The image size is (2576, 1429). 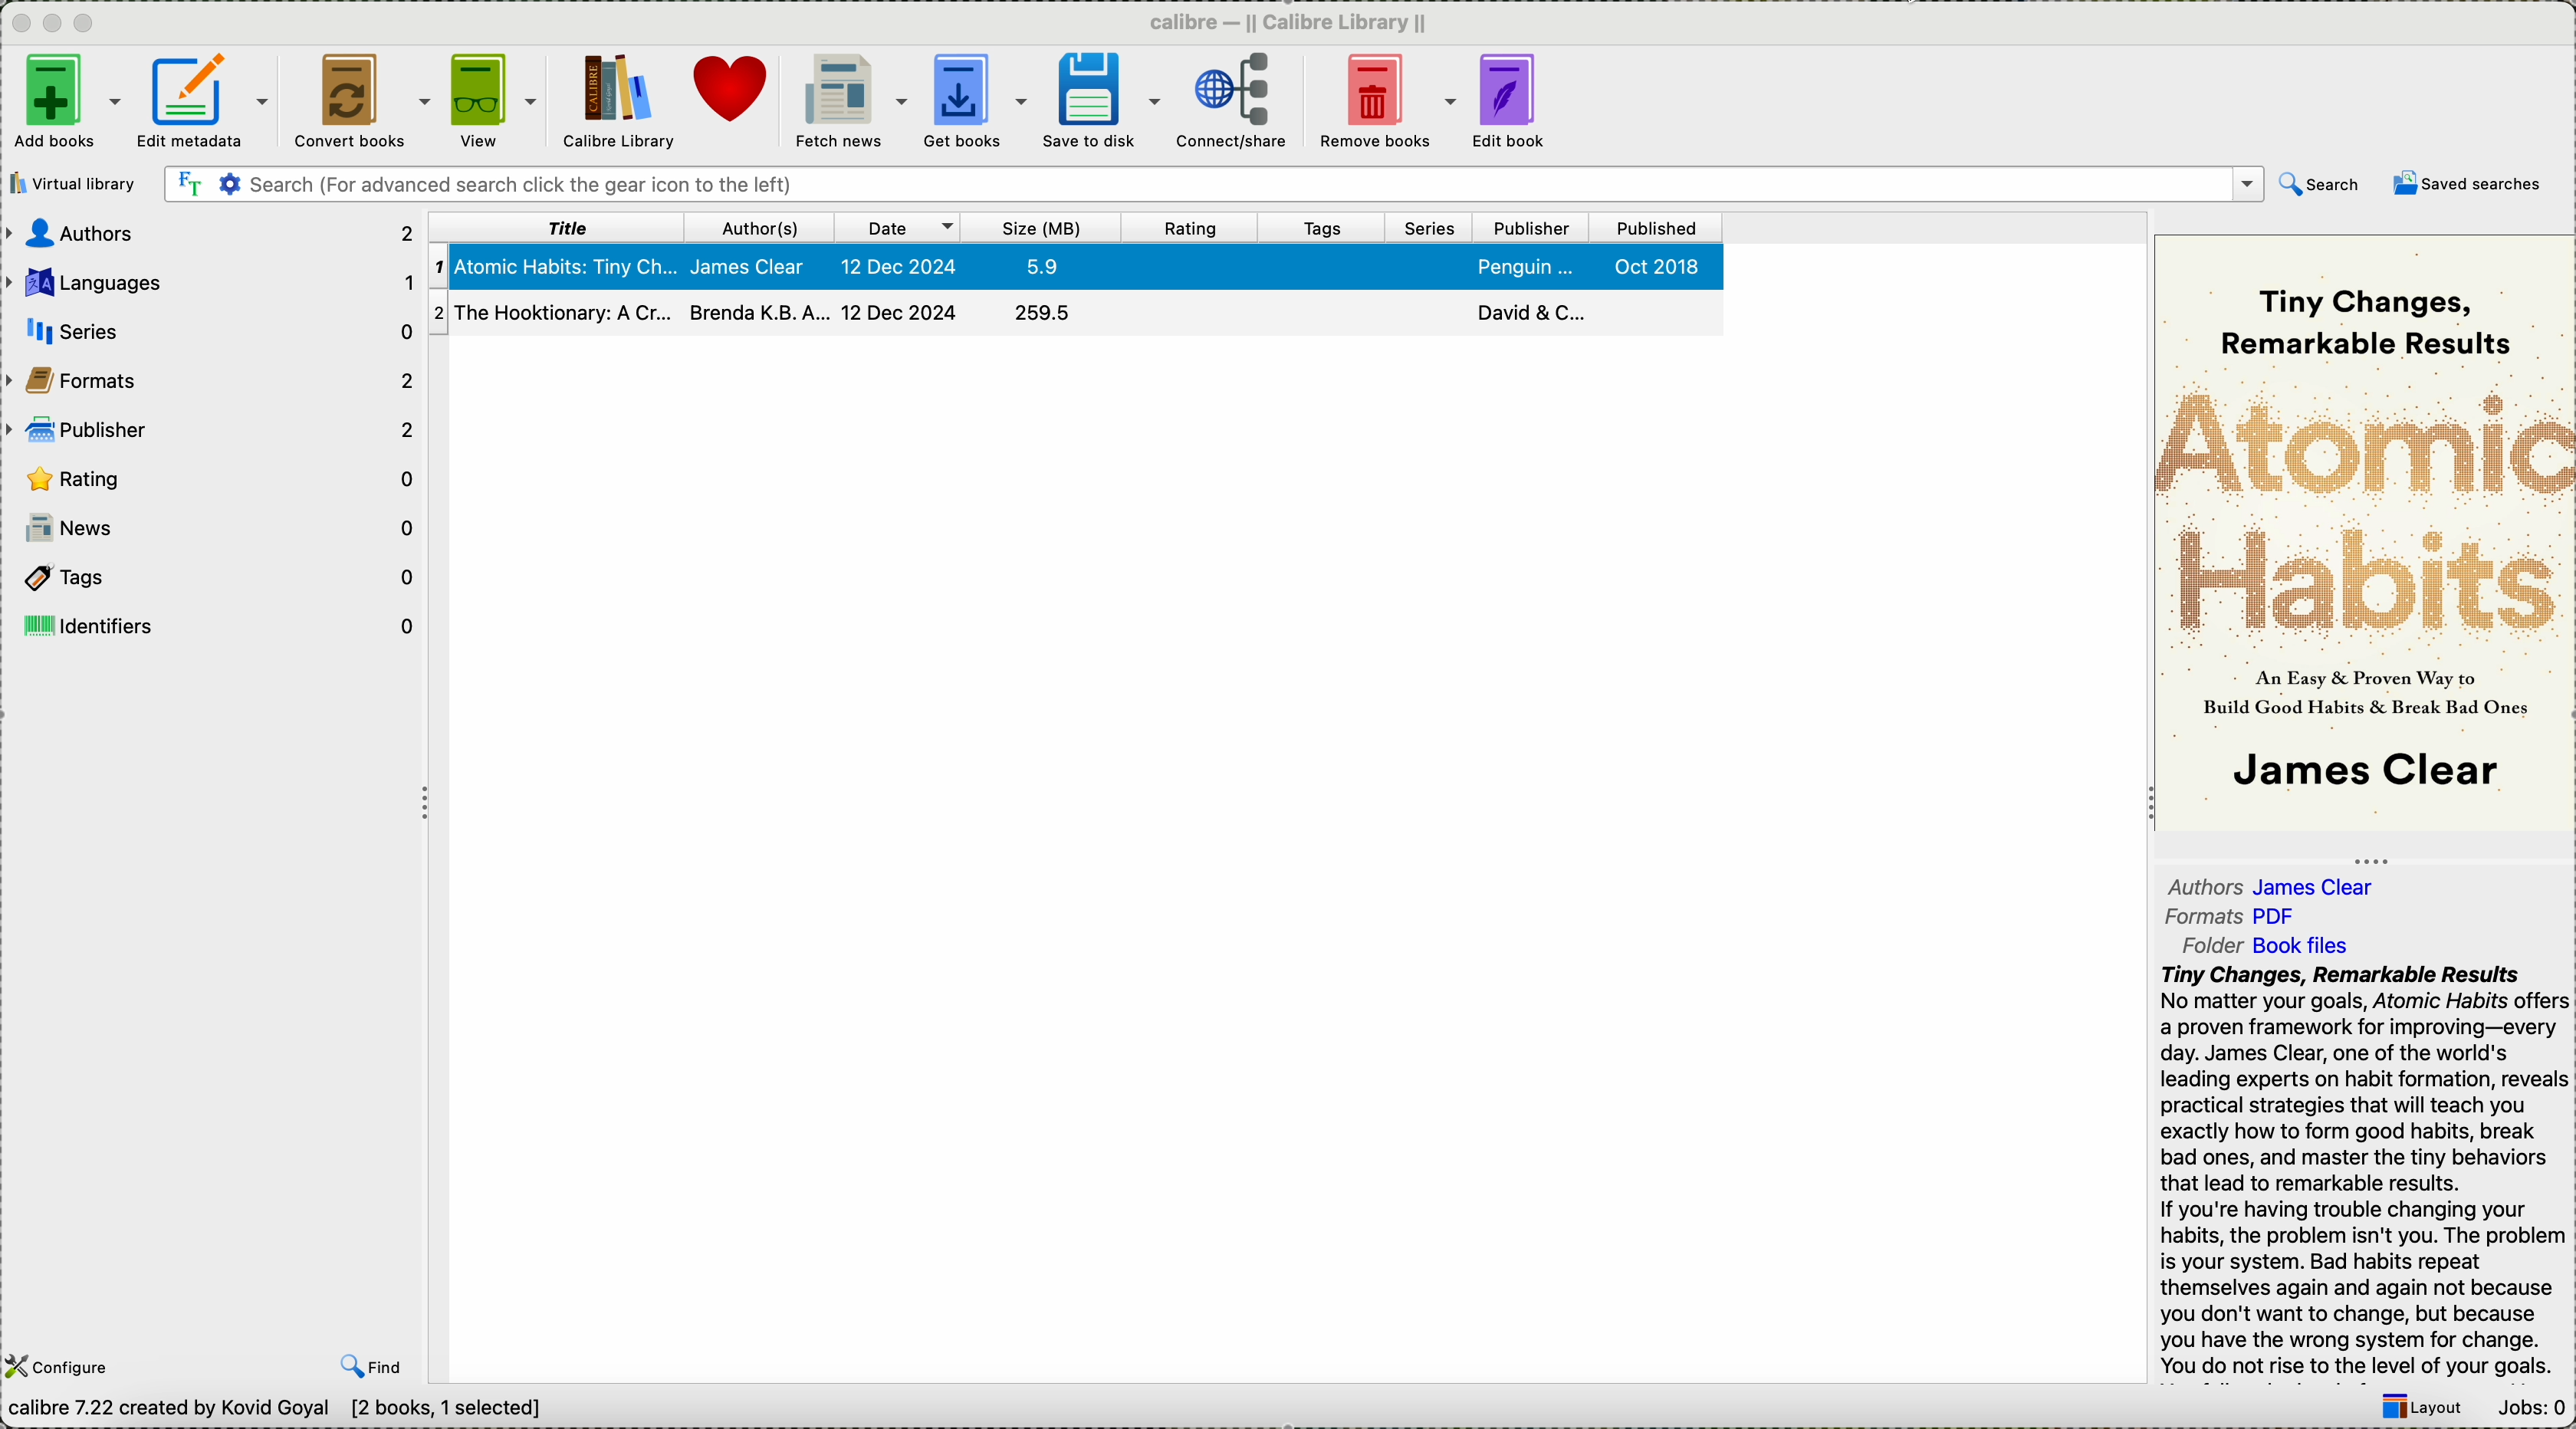 What do you see at coordinates (1289, 19) in the screenshot?
I see `Calibre Calibre library` at bounding box center [1289, 19].